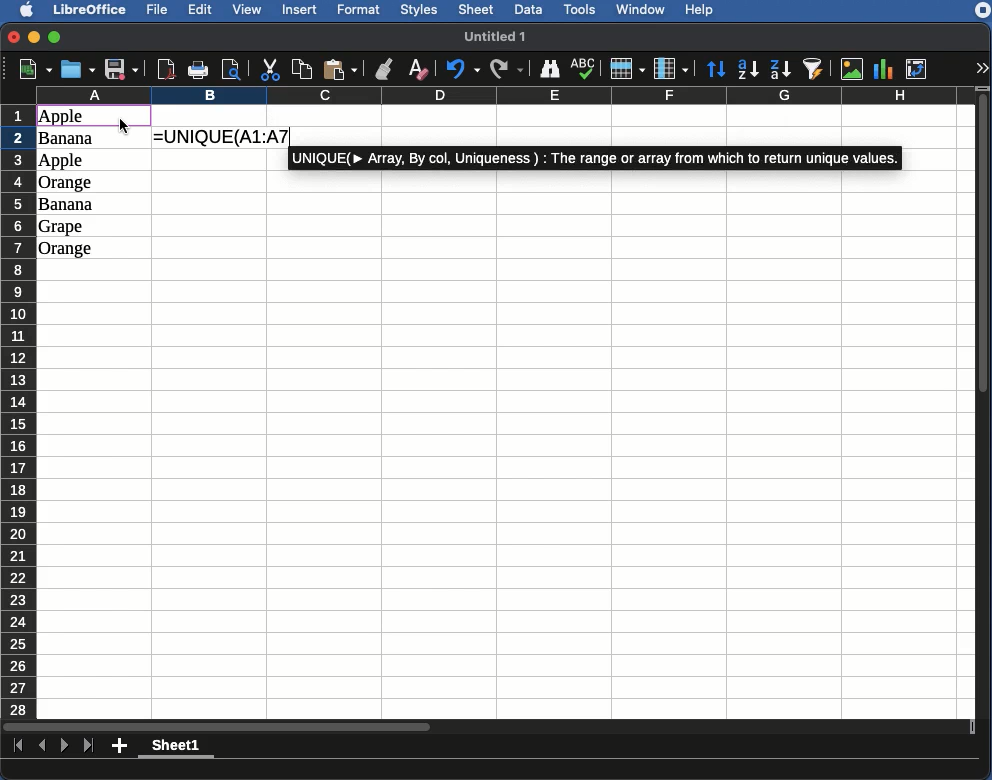  Describe the element at coordinates (76, 70) in the screenshot. I see `Open` at that location.